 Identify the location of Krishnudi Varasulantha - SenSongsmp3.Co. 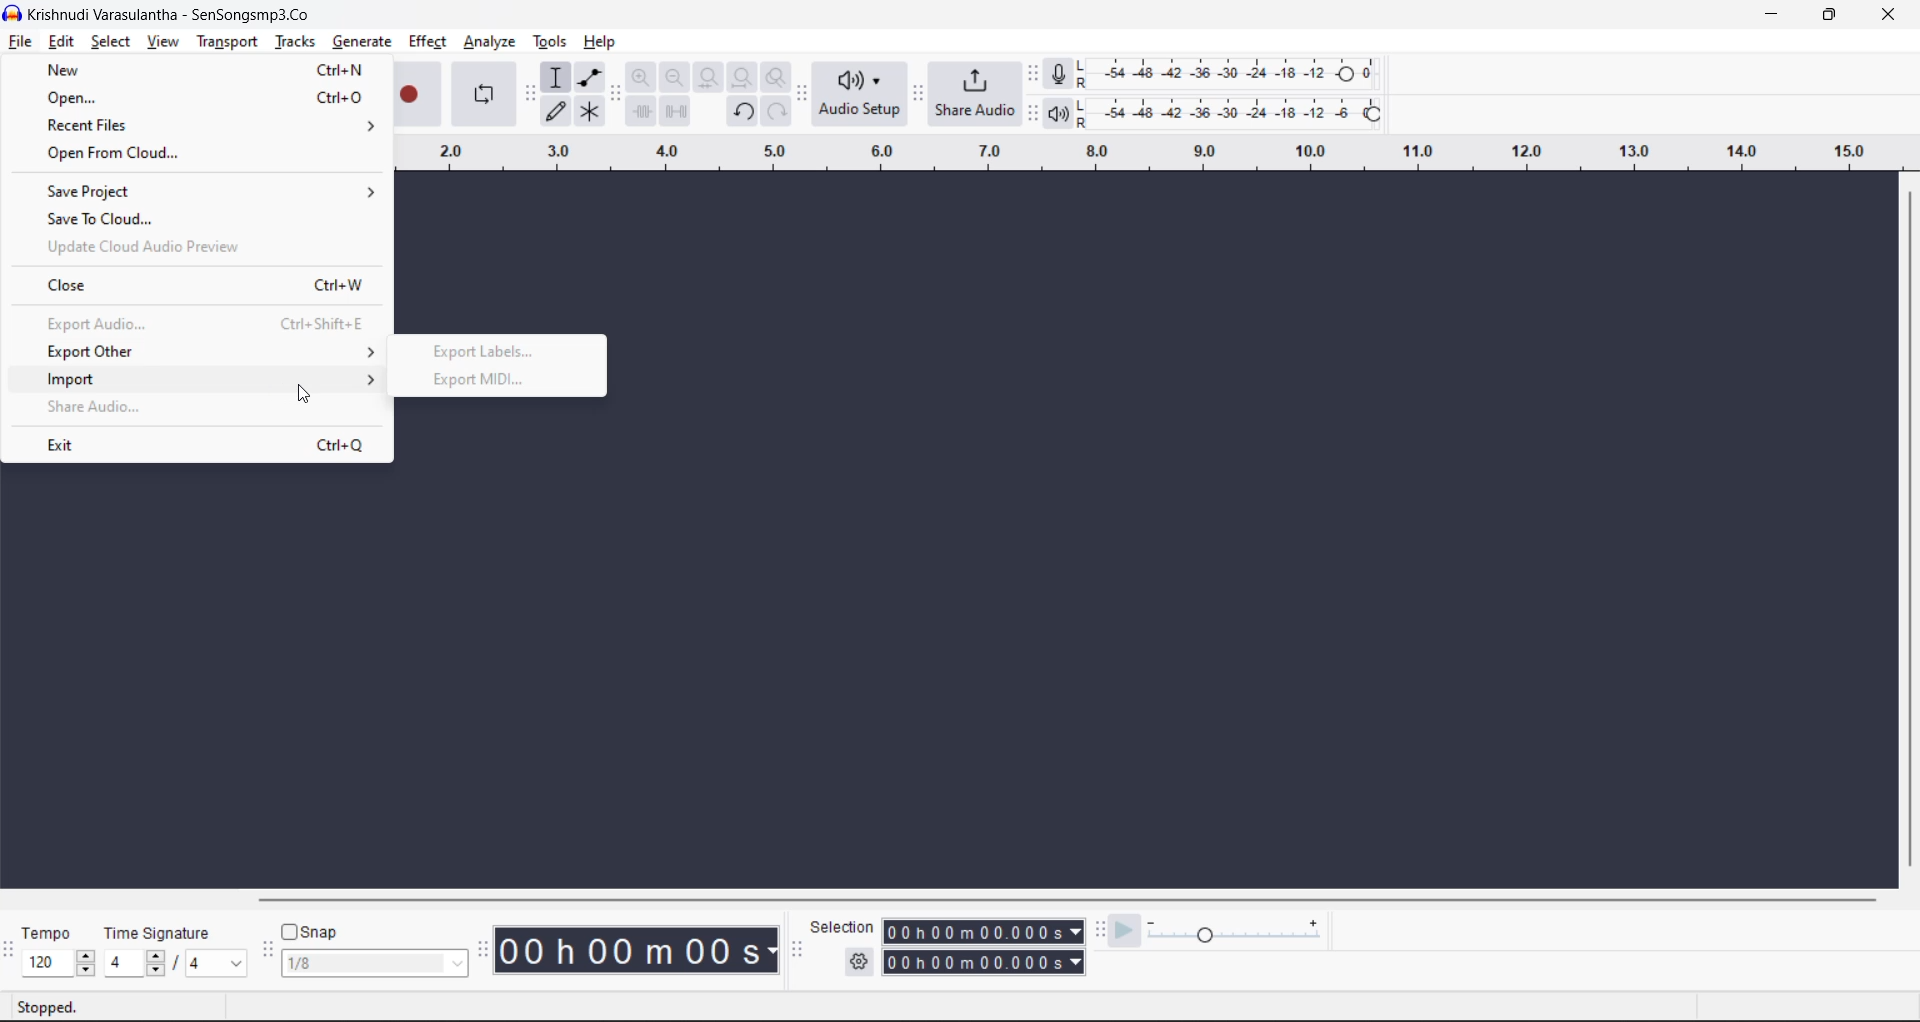
(166, 15).